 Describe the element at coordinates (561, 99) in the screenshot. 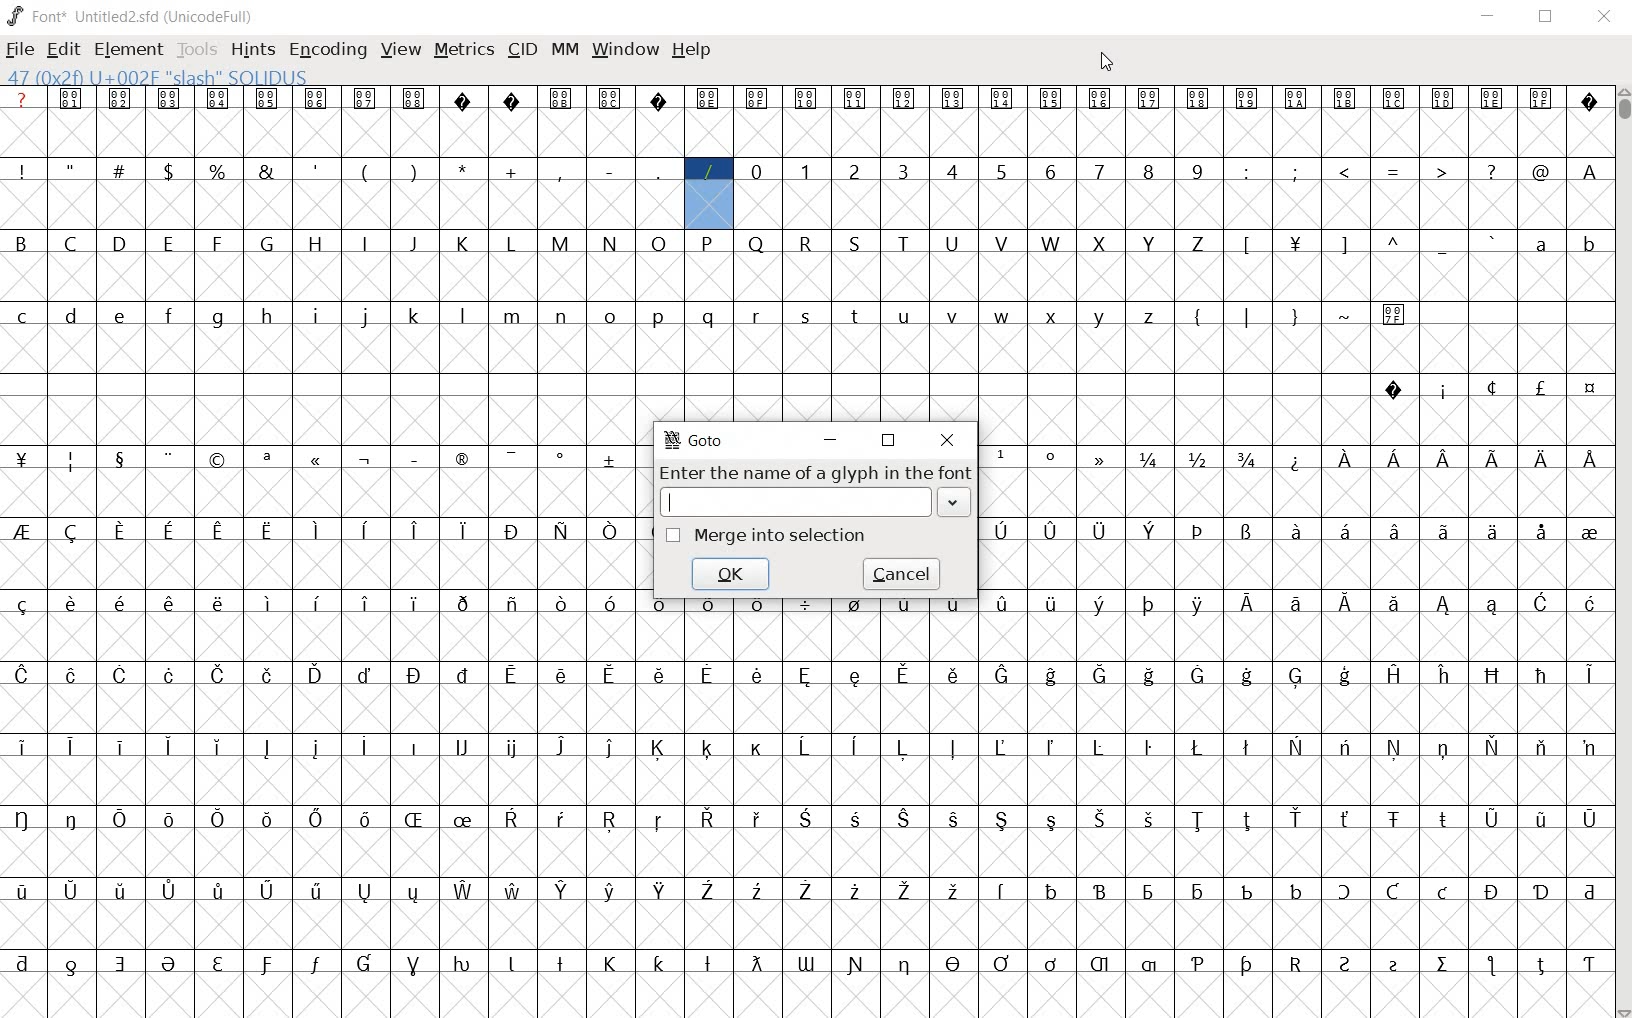

I see `glyph` at that location.